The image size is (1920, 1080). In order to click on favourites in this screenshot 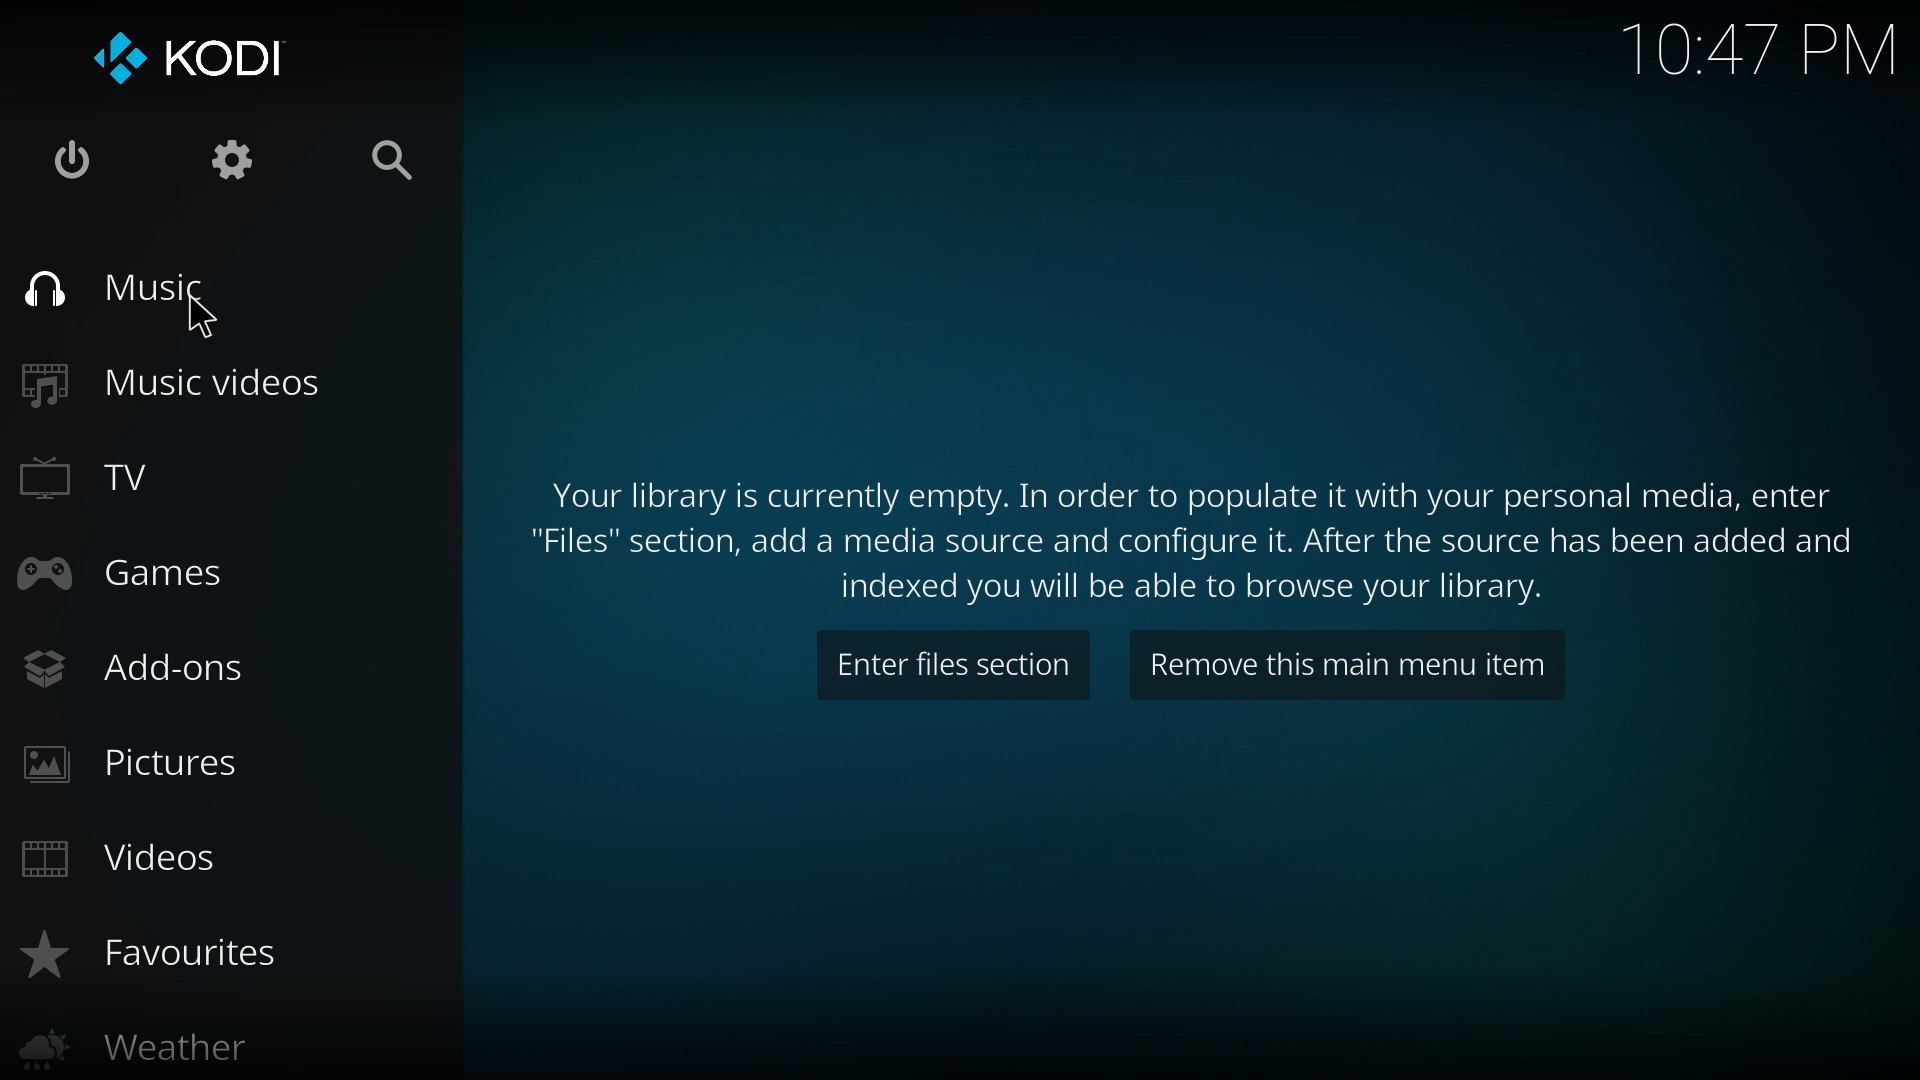, I will do `click(202, 957)`.